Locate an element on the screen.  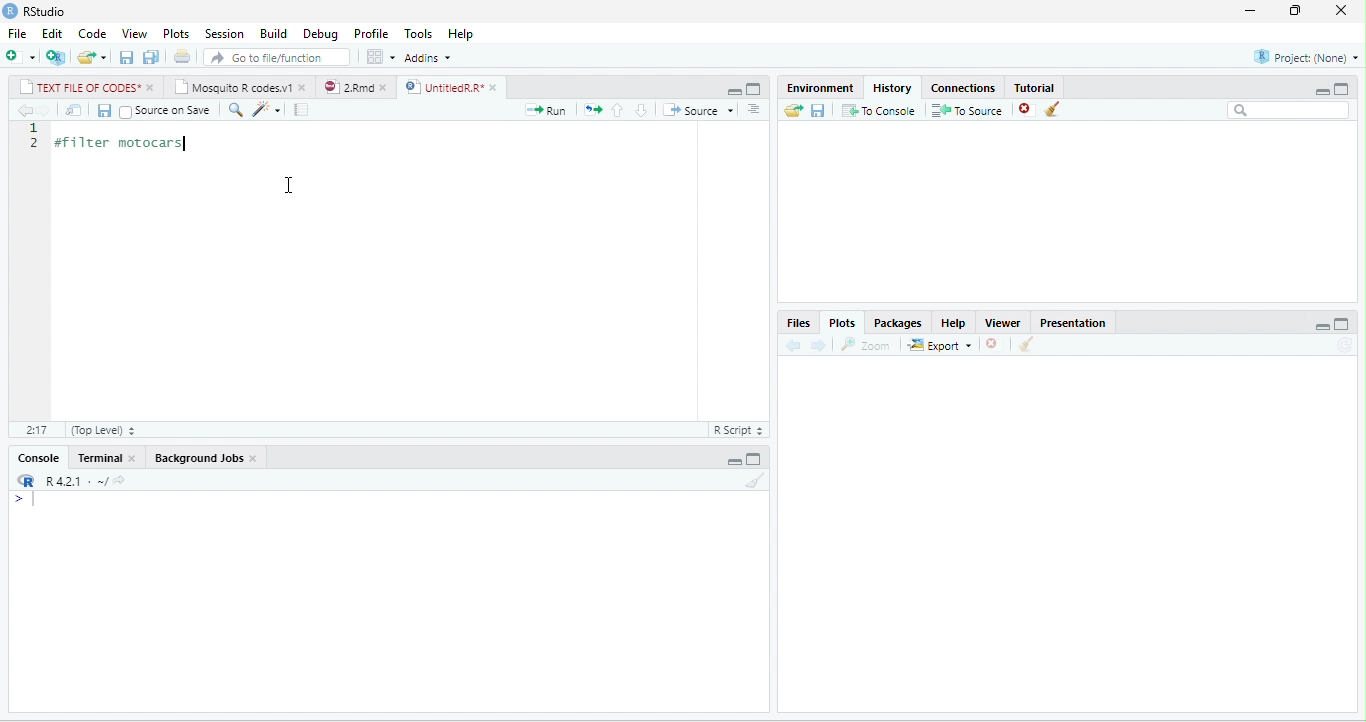
code tools is located at coordinates (267, 110).